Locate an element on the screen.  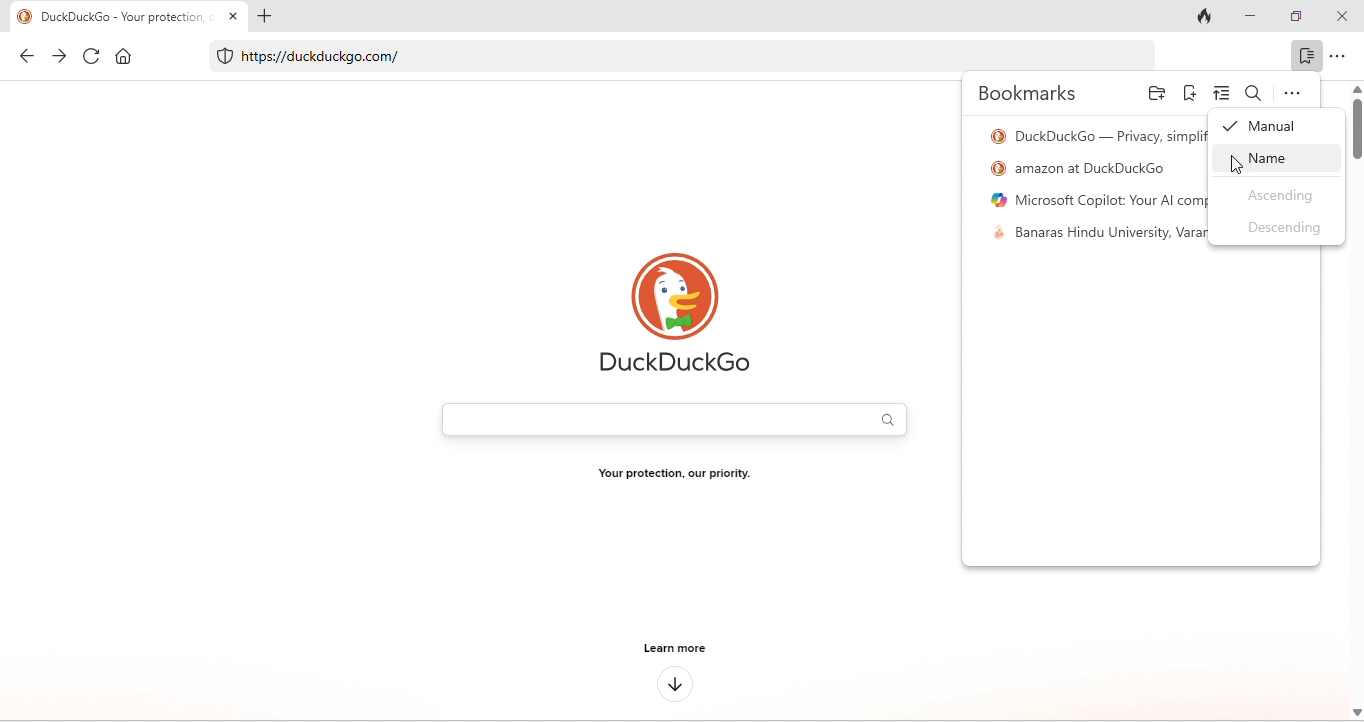
manual is located at coordinates (1264, 130).